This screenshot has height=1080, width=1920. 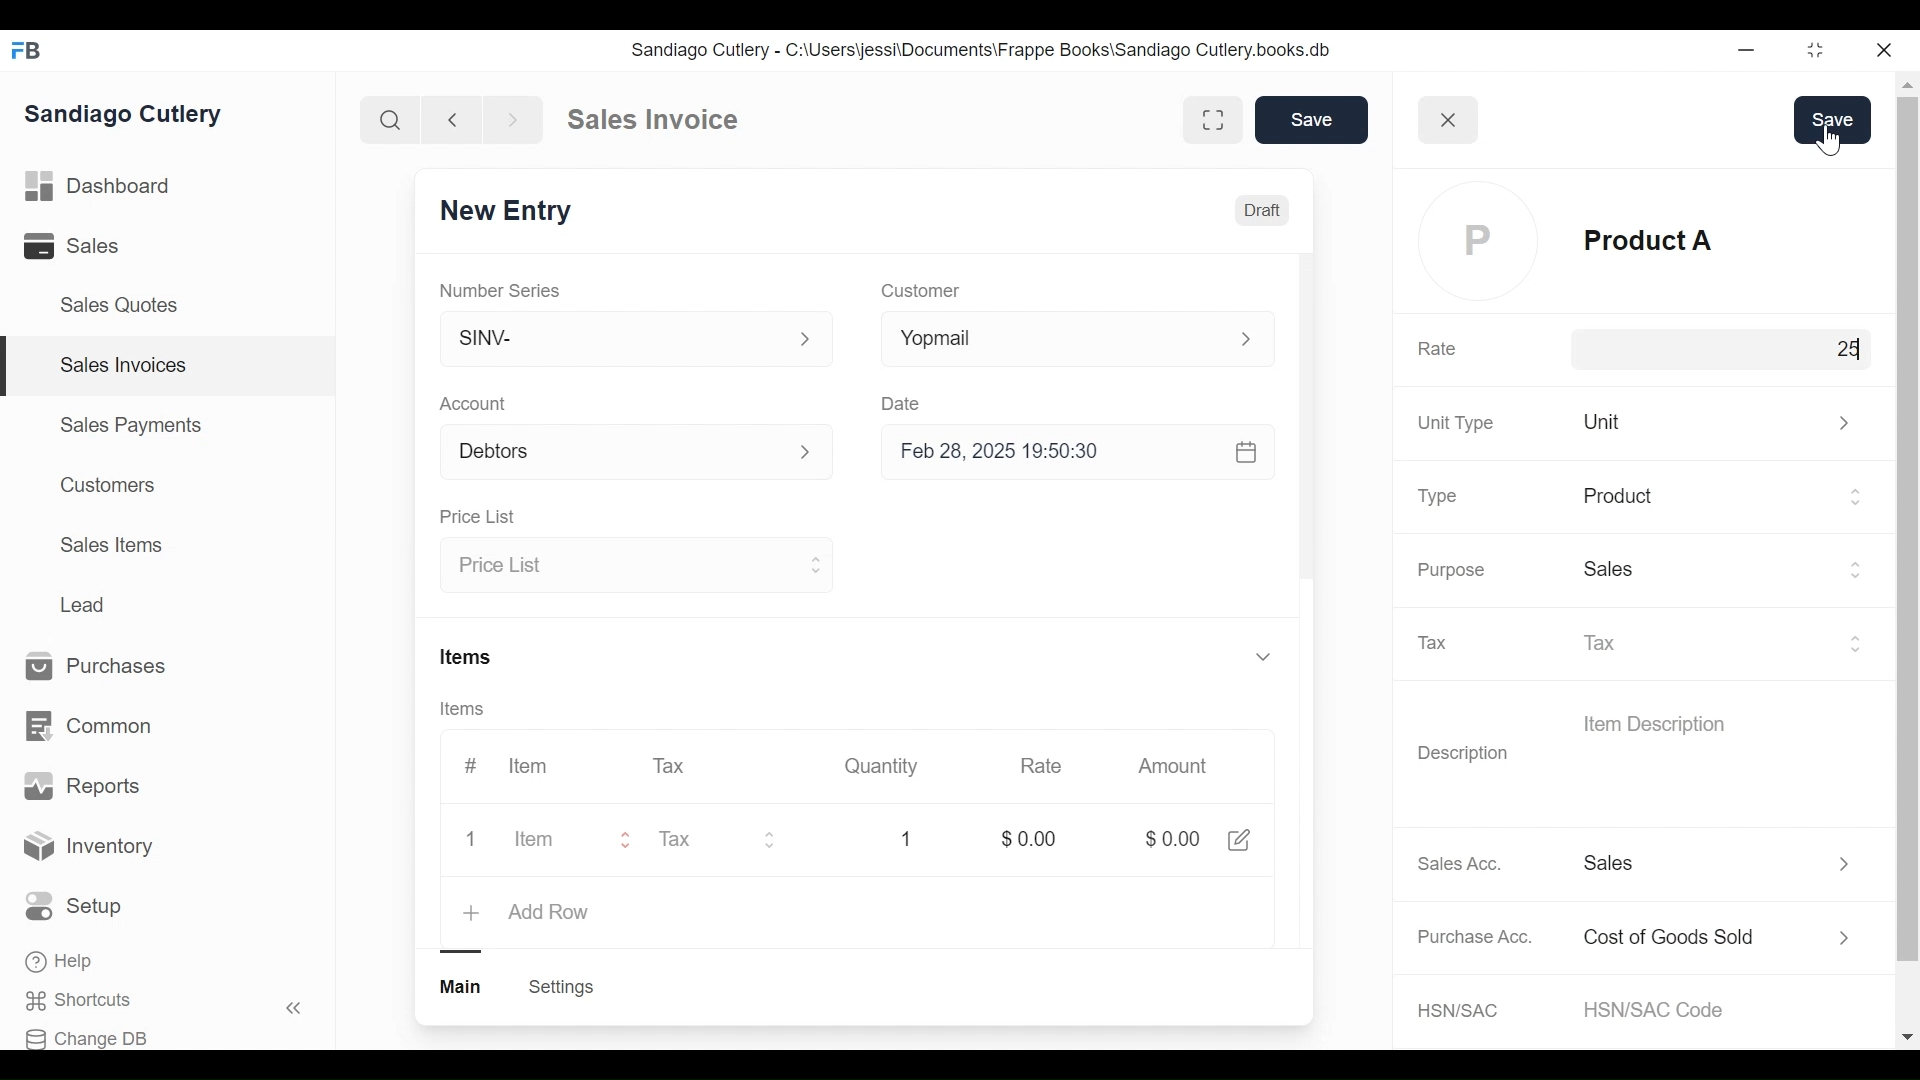 What do you see at coordinates (1443, 643) in the screenshot?
I see `Tax` at bounding box center [1443, 643].